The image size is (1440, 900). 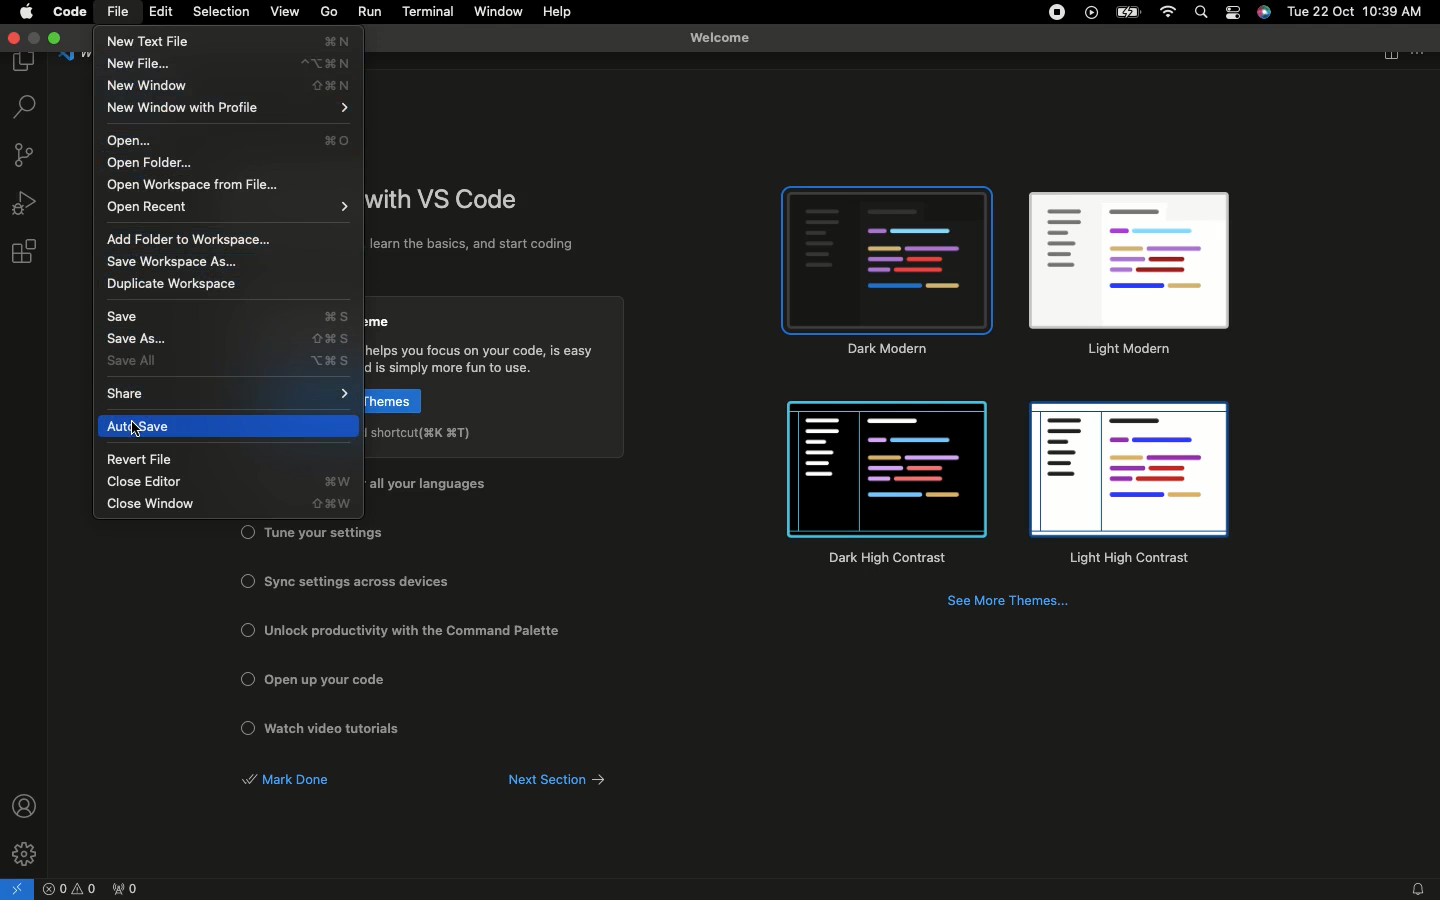 I want to click on New window with profile, so click(x=228, y=107).